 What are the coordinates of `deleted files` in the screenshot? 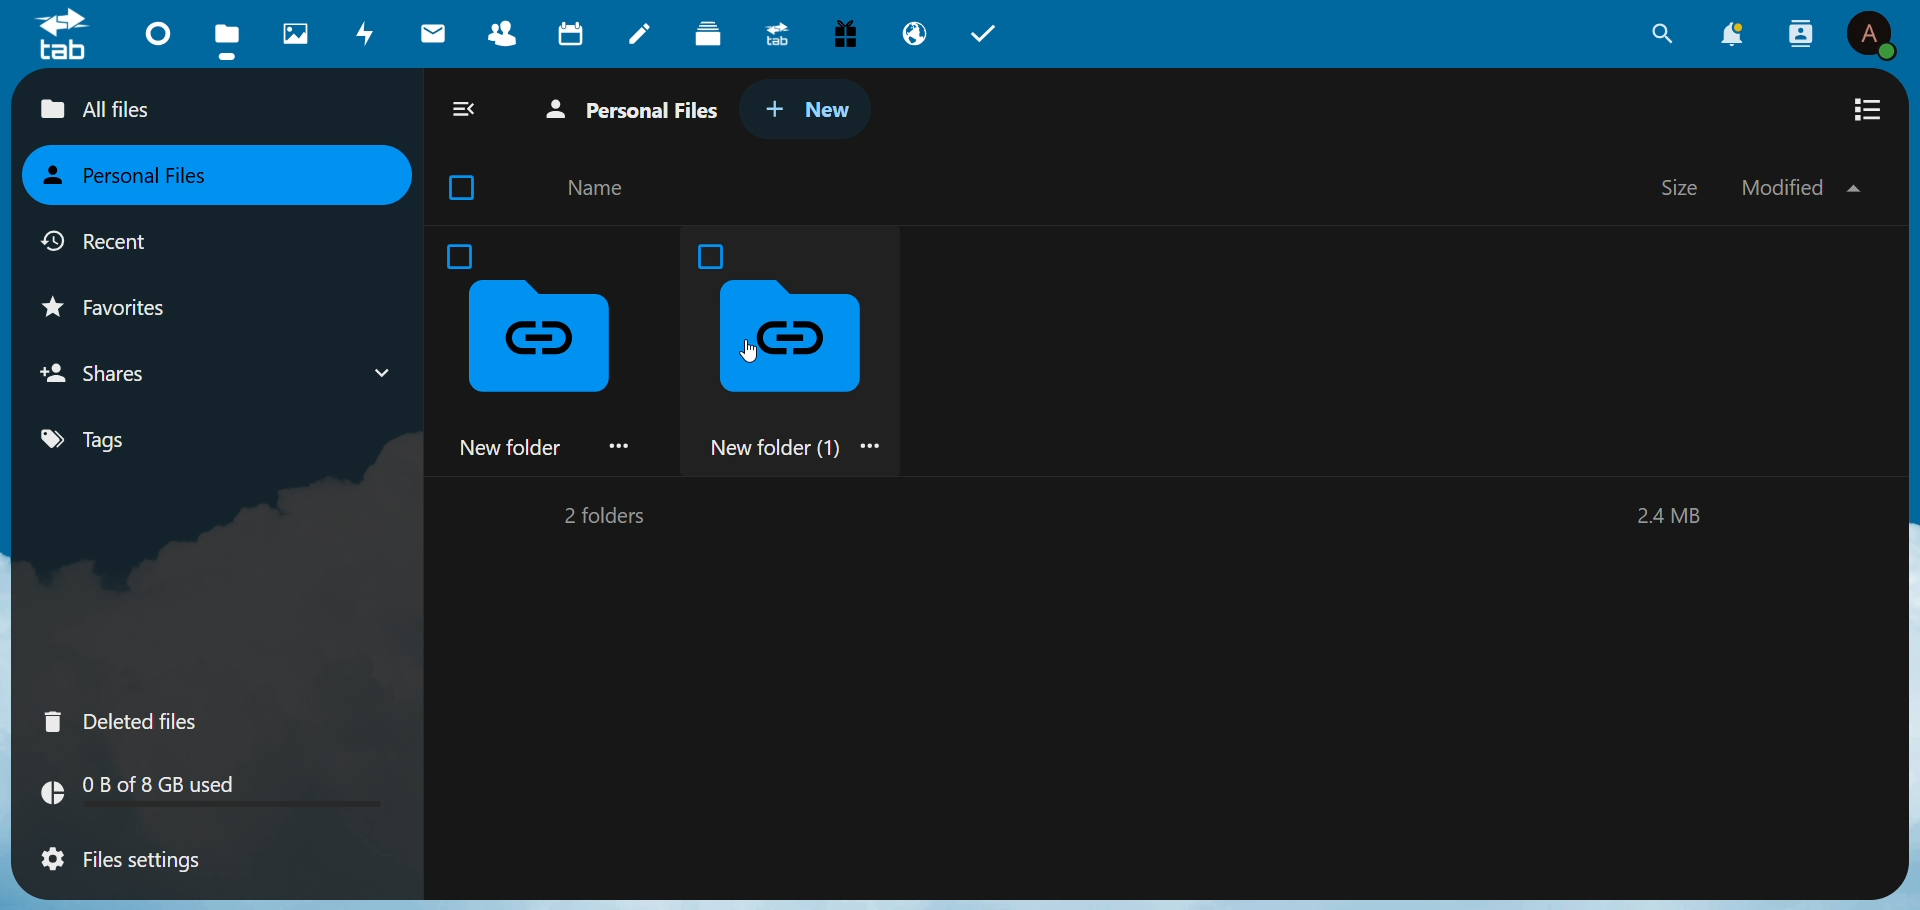 It's located at (124, 720).